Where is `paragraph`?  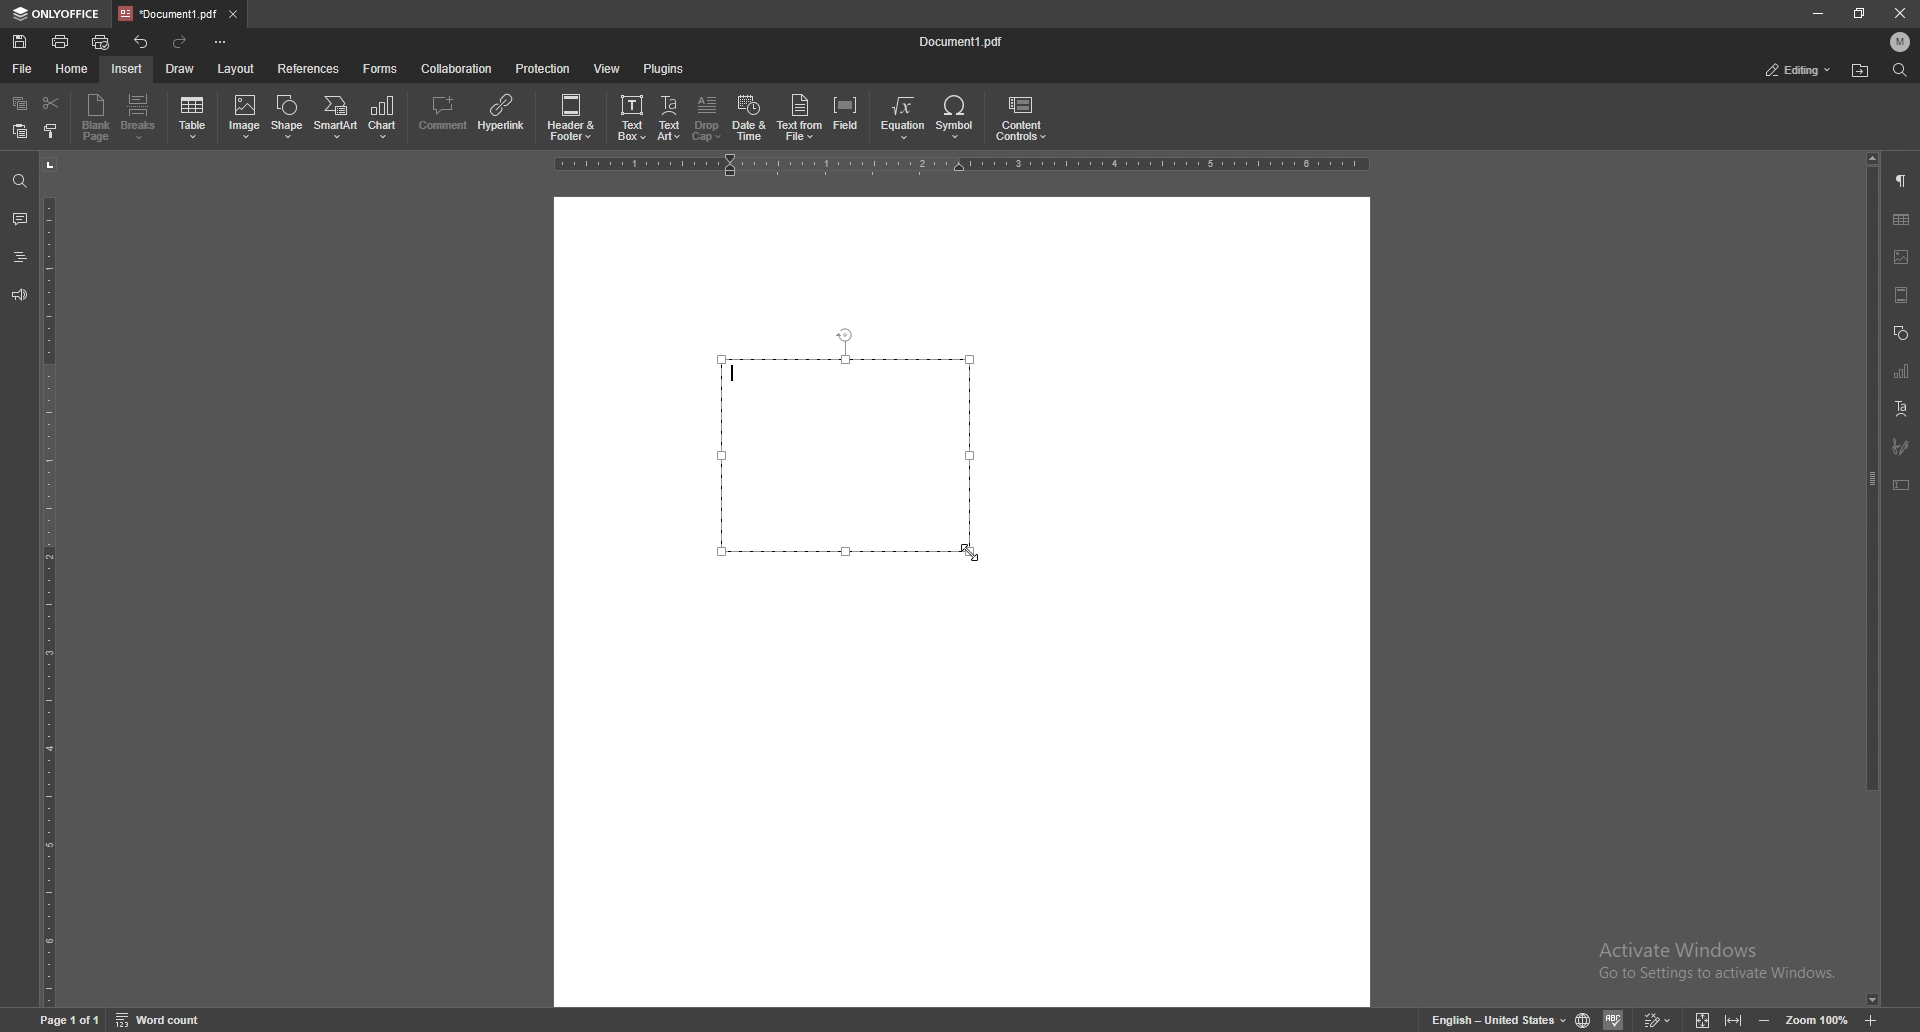 paragraph is located at coordinates (1903, 180).